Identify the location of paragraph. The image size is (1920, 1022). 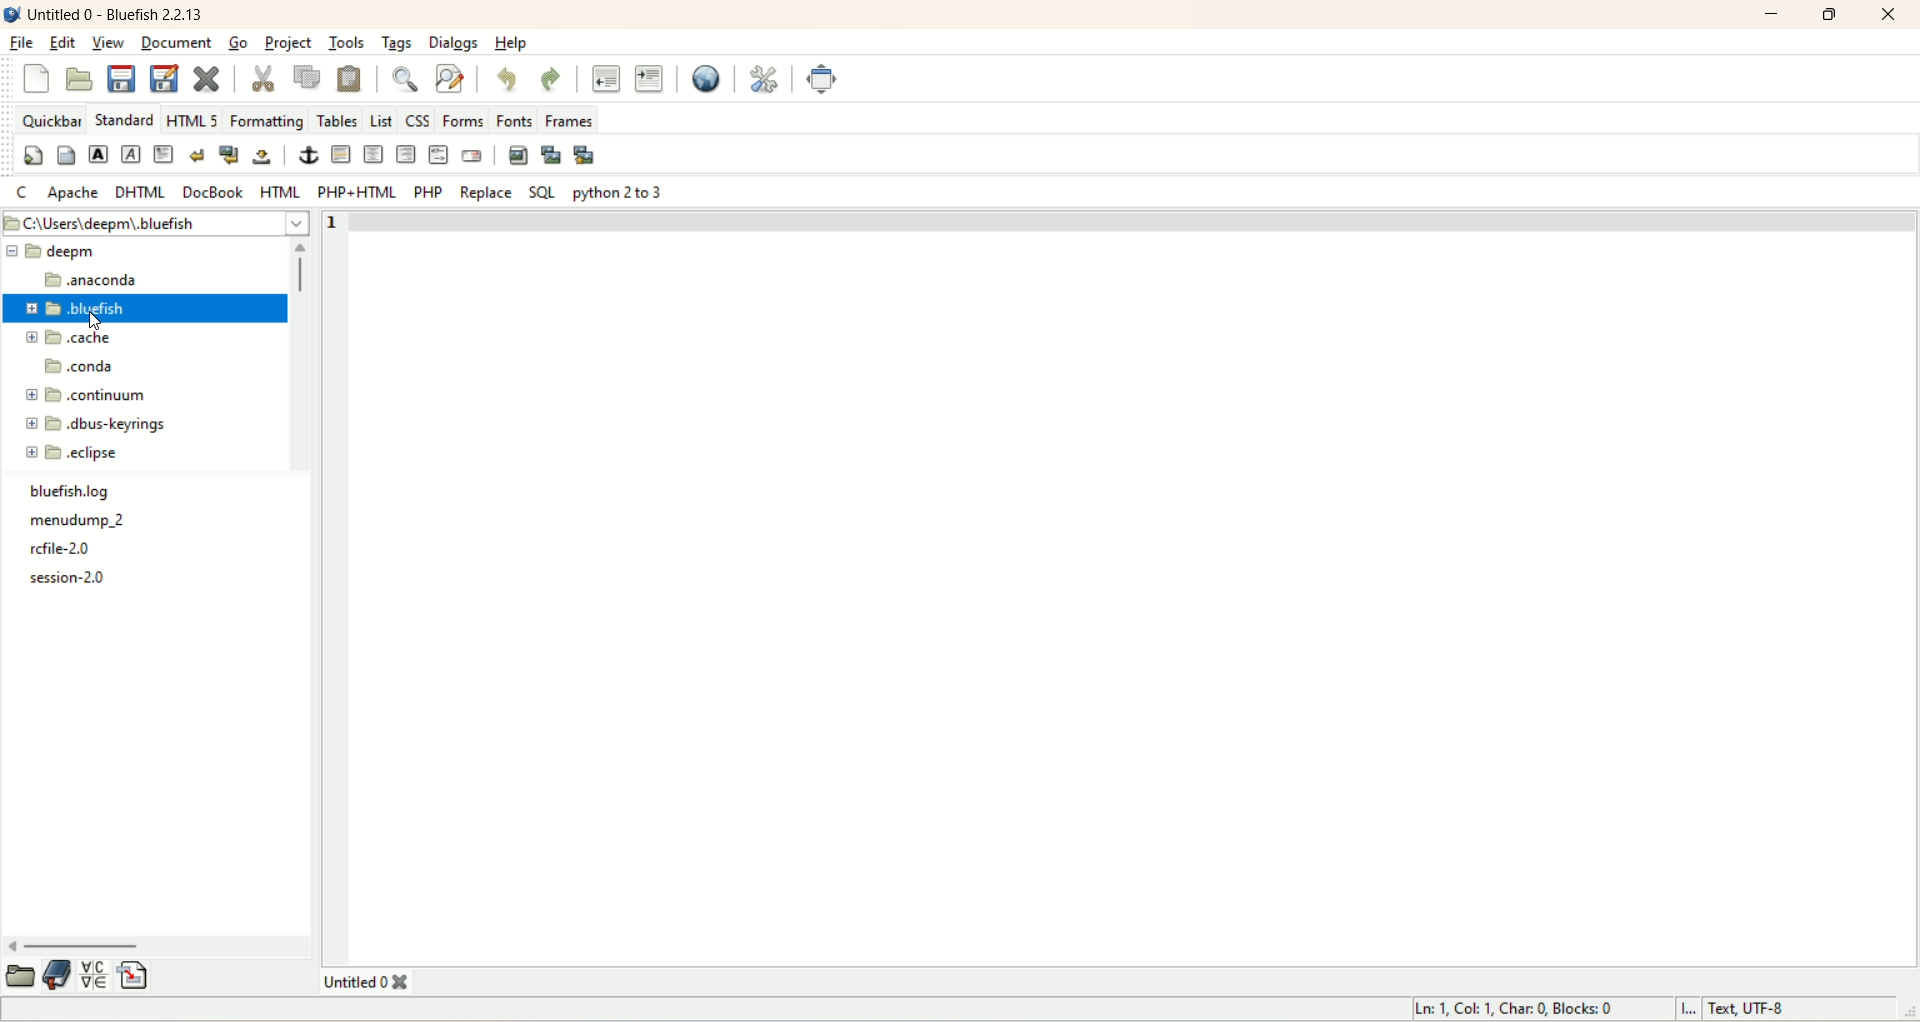
(168, 154).